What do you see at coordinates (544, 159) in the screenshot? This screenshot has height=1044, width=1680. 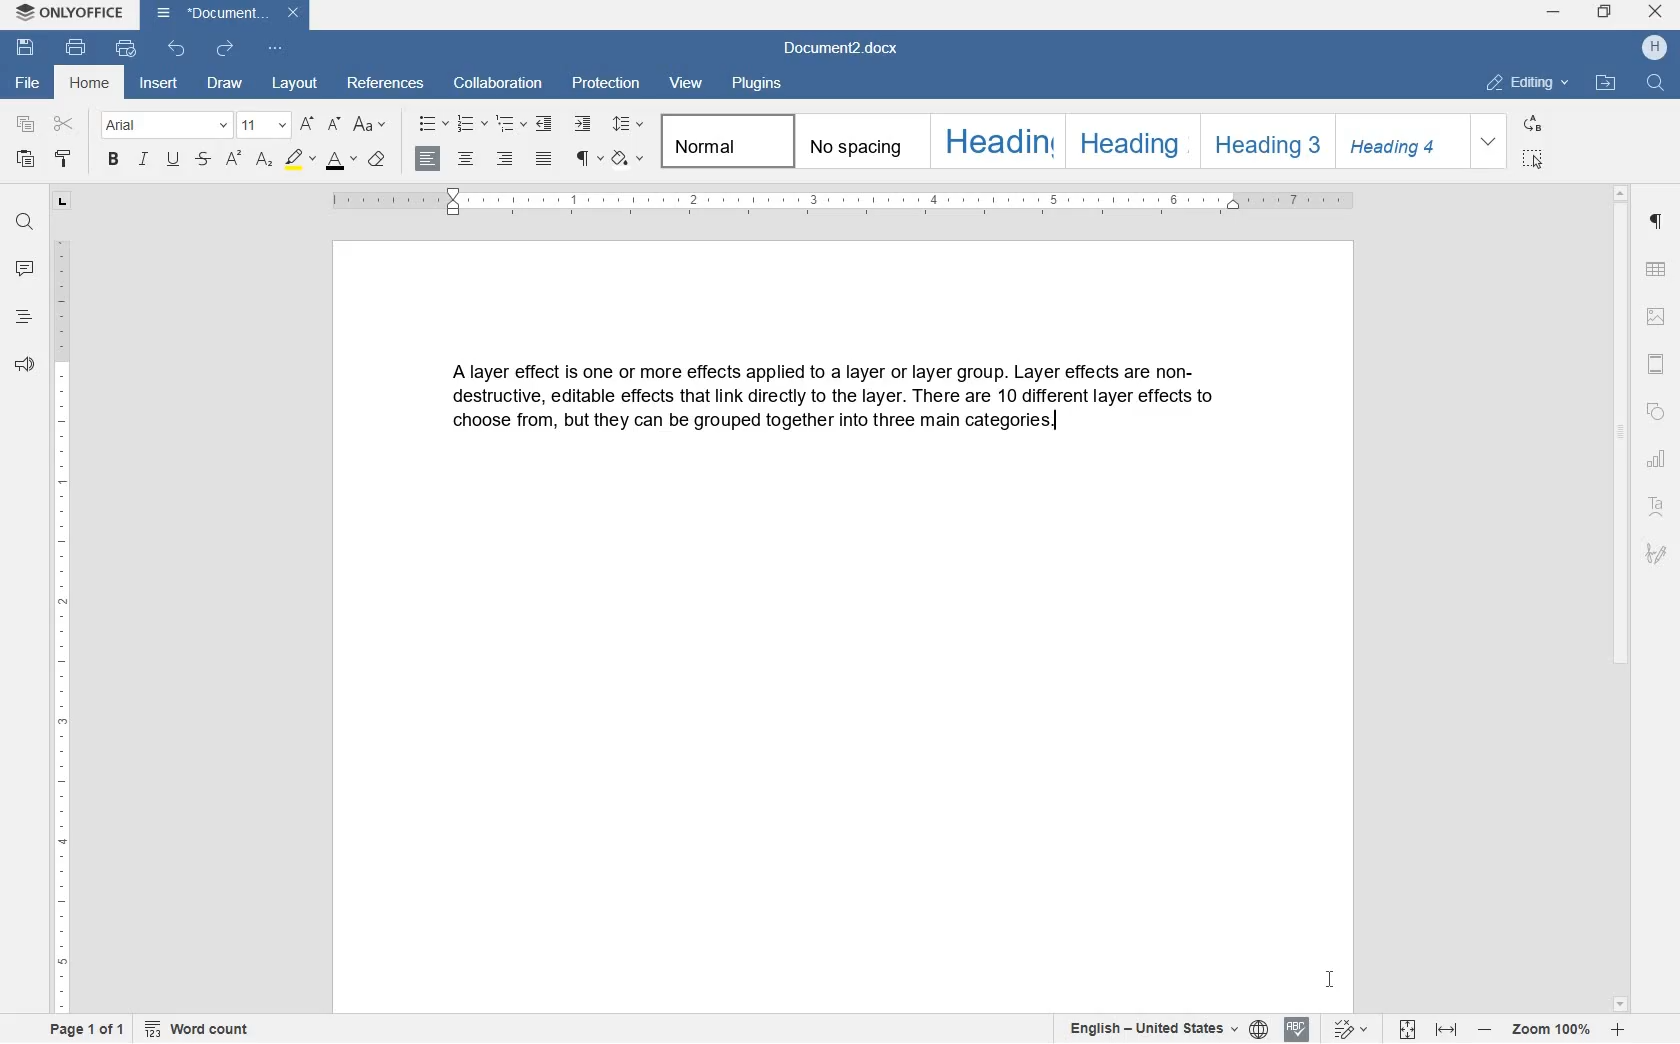 I see `JUSTIFIED` at bounding box center [544, 159].